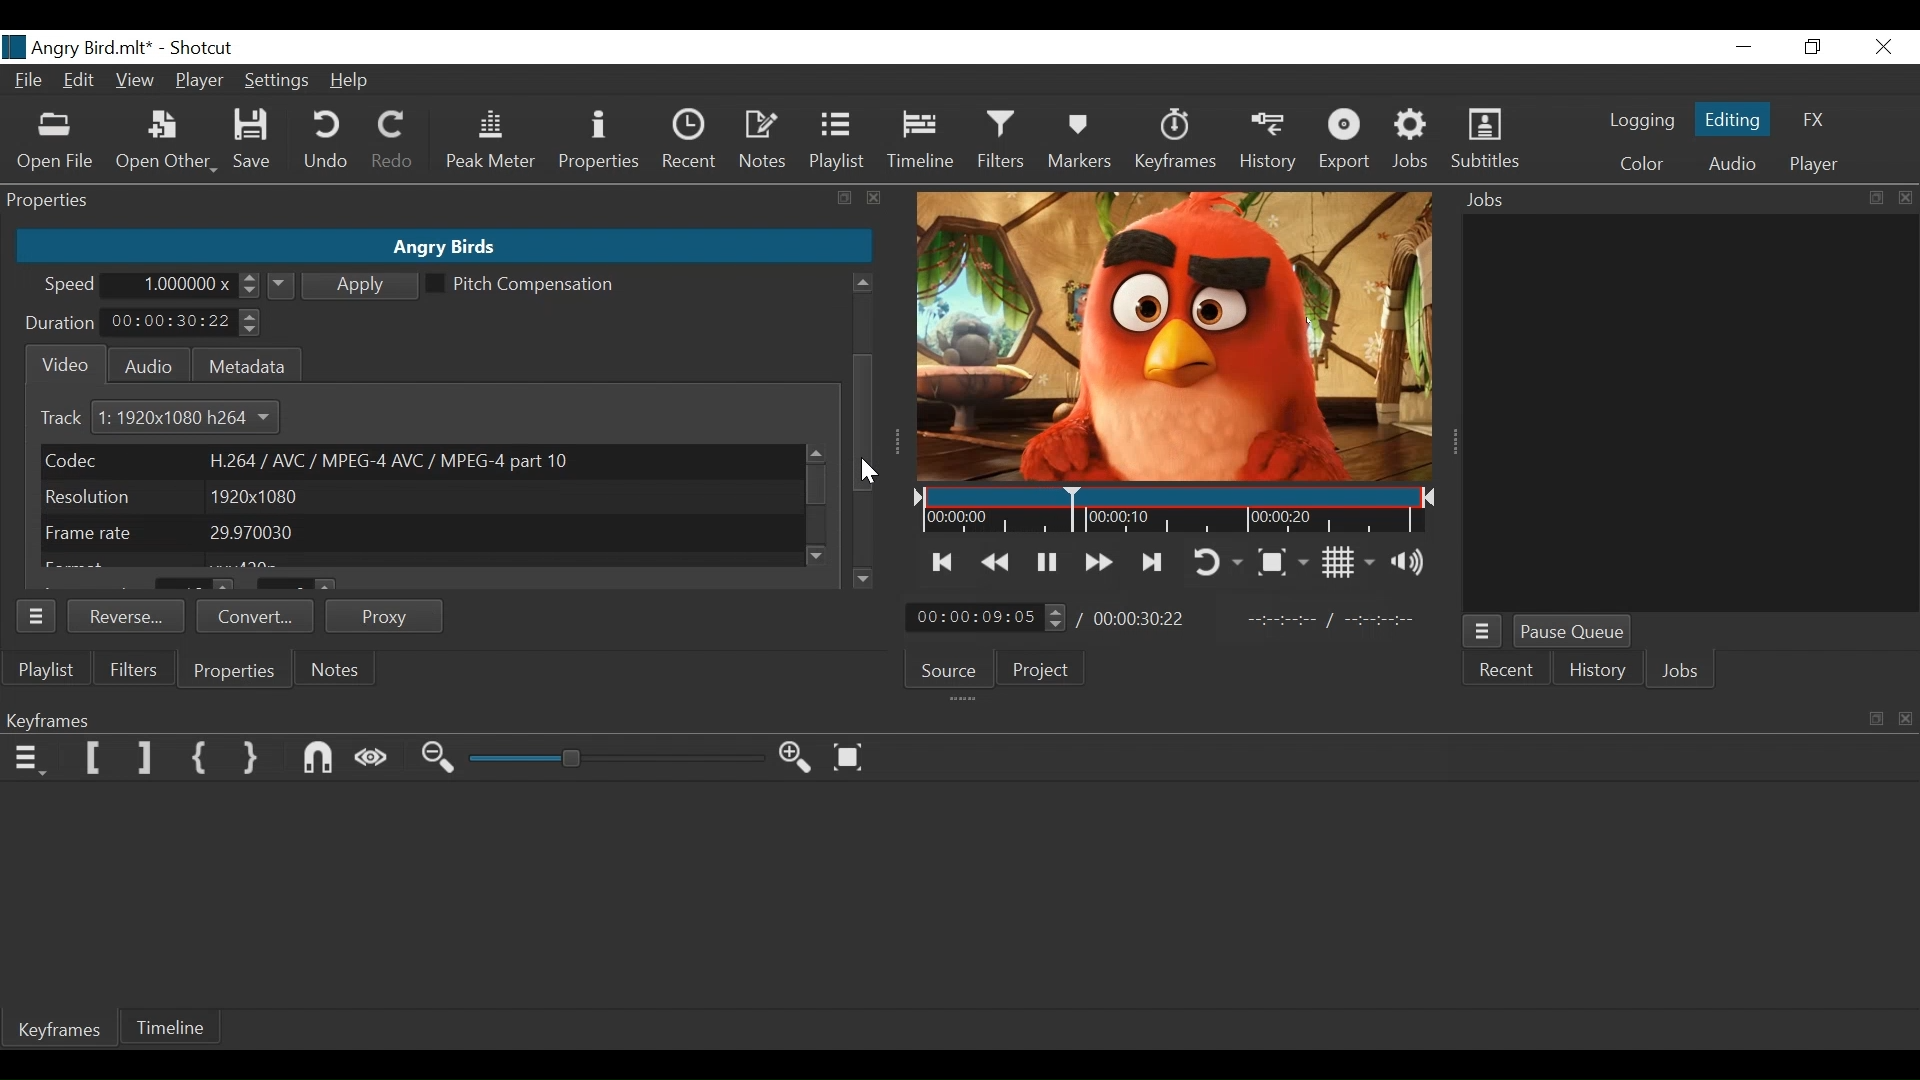 This screenshot has height=1080, width=1920. What do you see at coordinates (145, 759) in the screenshot?
I see `Set Filter last` at bounding box center [145, 759].